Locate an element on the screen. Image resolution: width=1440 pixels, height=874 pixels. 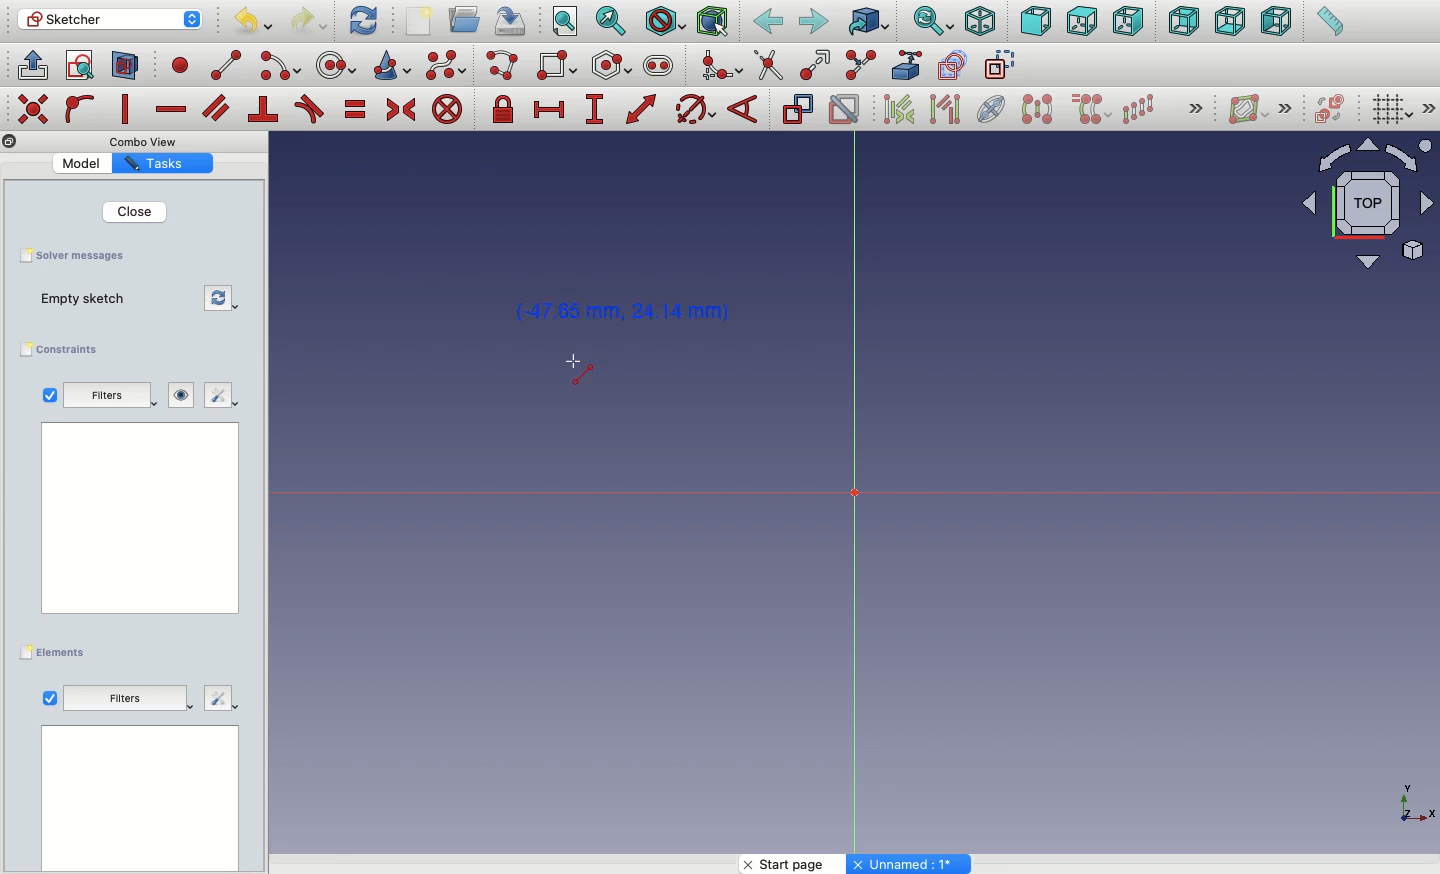
arc is located at coordinates (281, 66).